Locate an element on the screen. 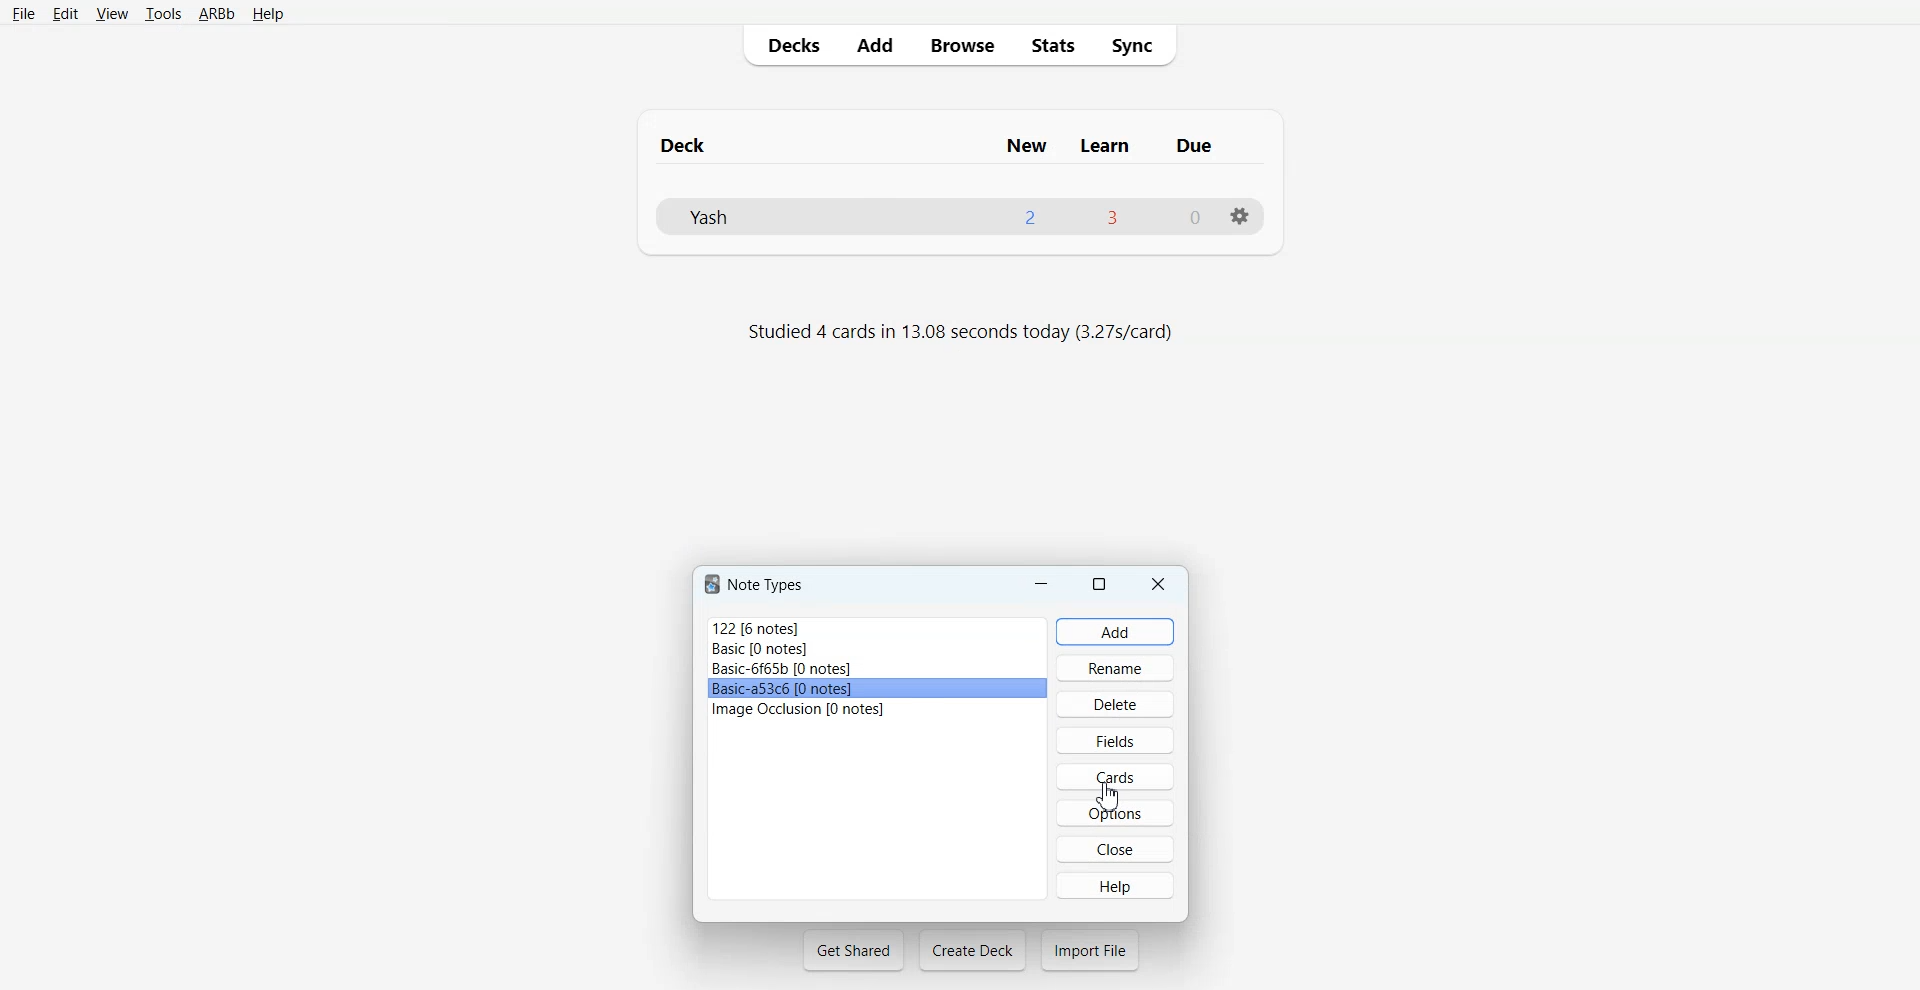  Help is located at coordinates (268, 15).